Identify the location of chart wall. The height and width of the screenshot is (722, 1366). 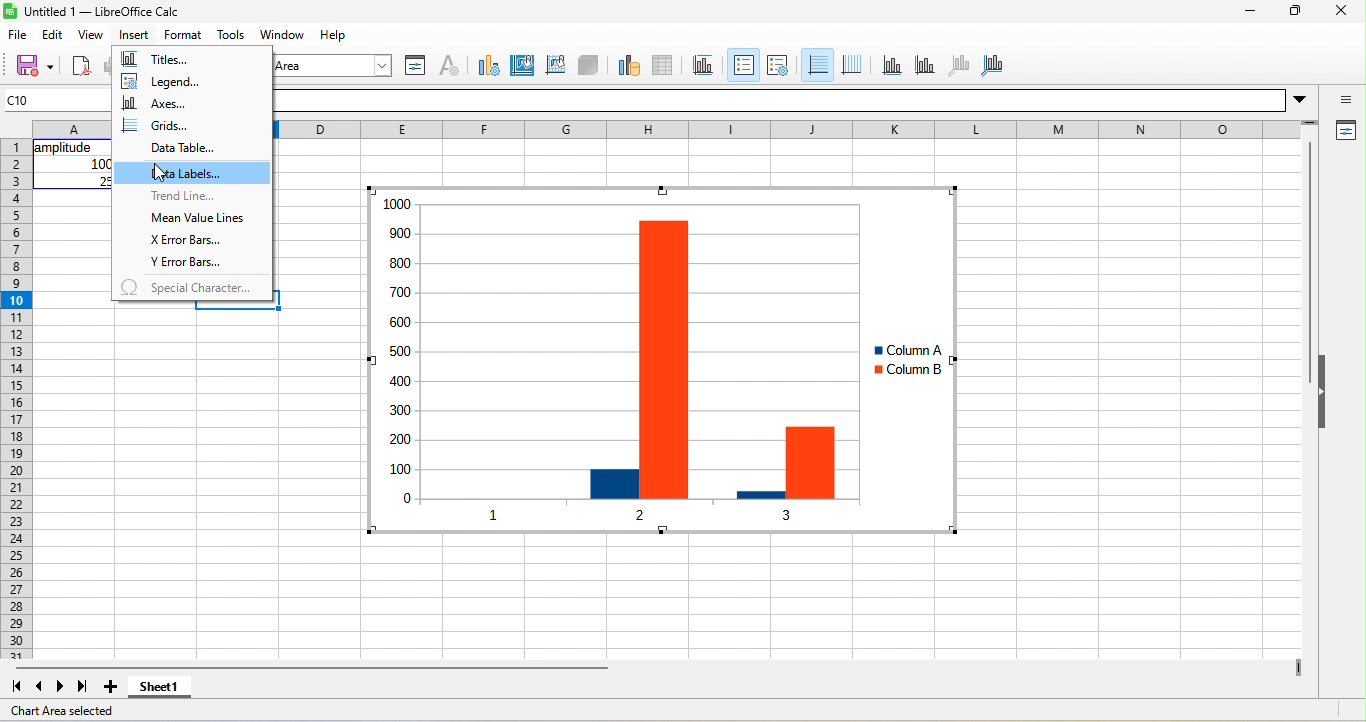
(555, 63).